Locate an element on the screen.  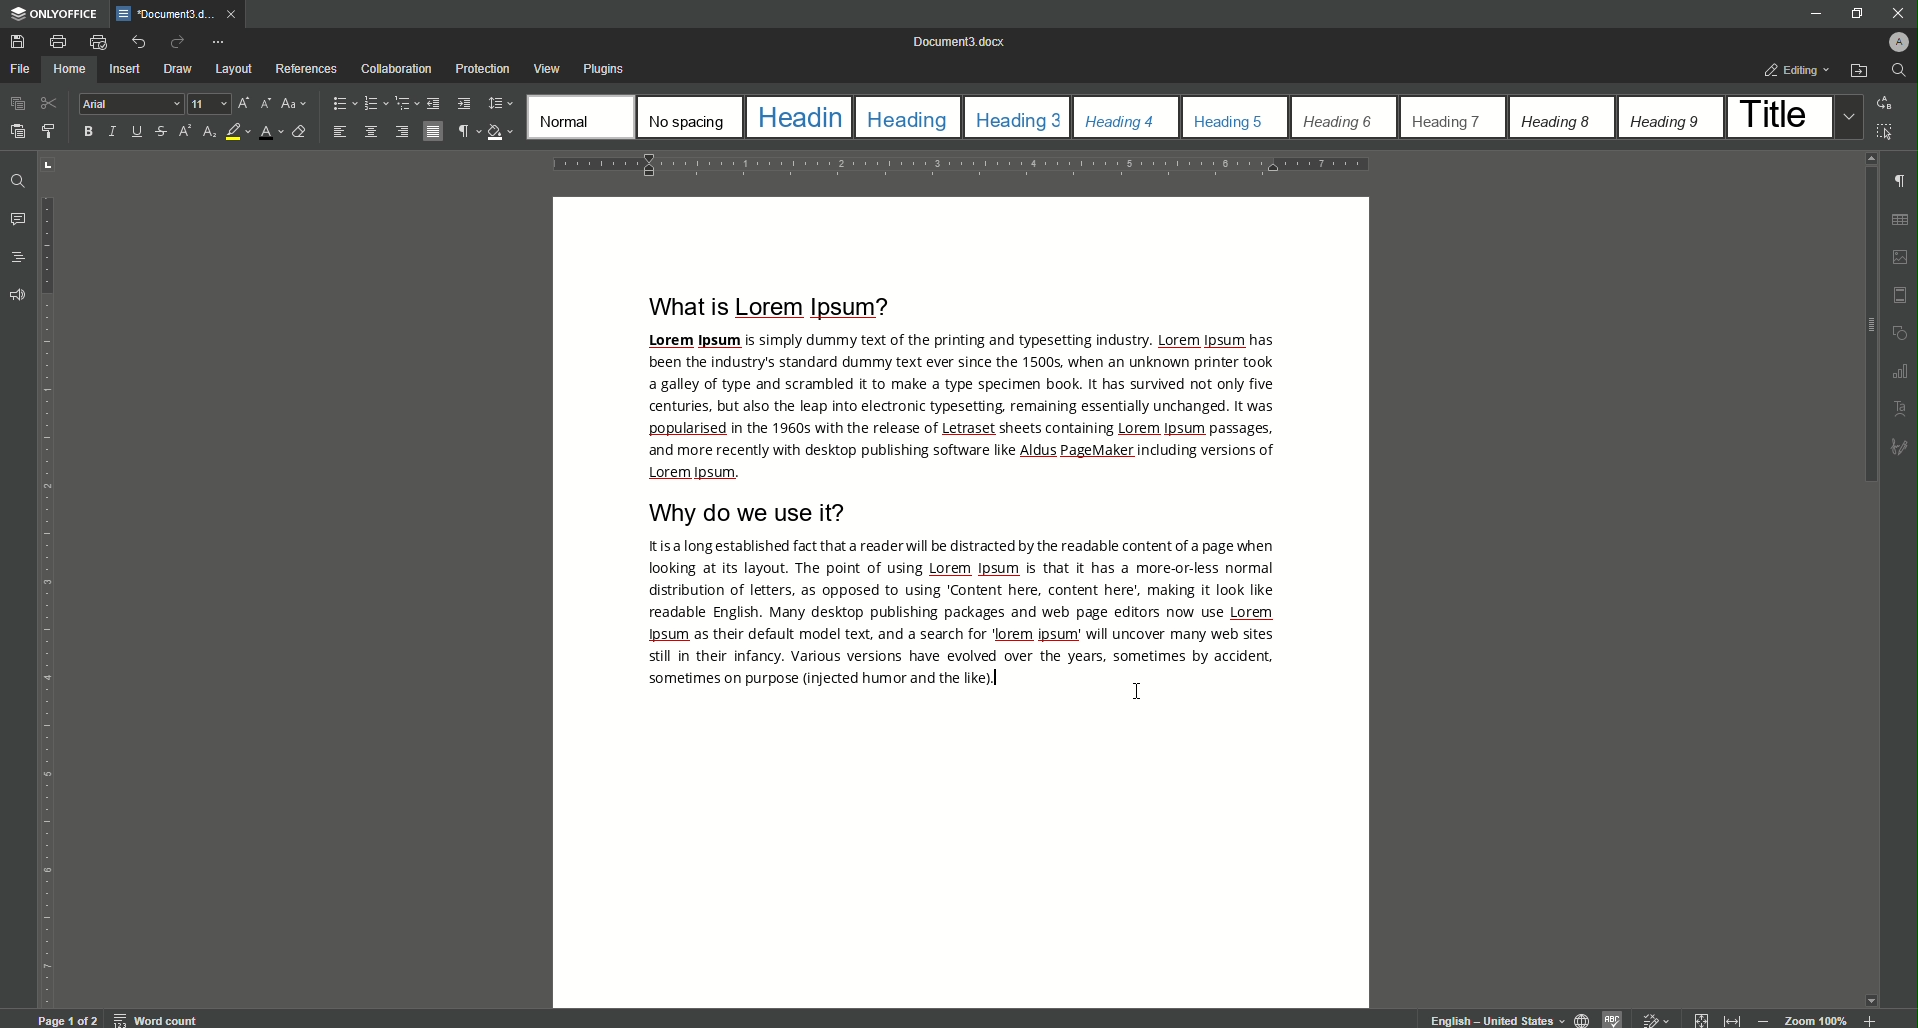
Heading 9 is located at coordinates (1666, 122).